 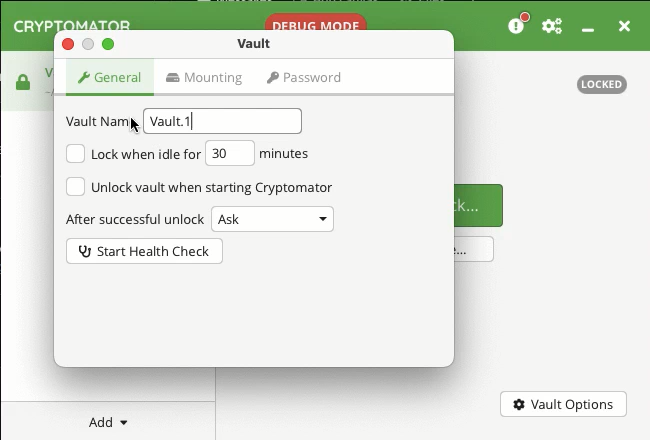 What do you see at coordinates (219, 152) in the screenshot?
I see `30` at bounding box center [219, 152].